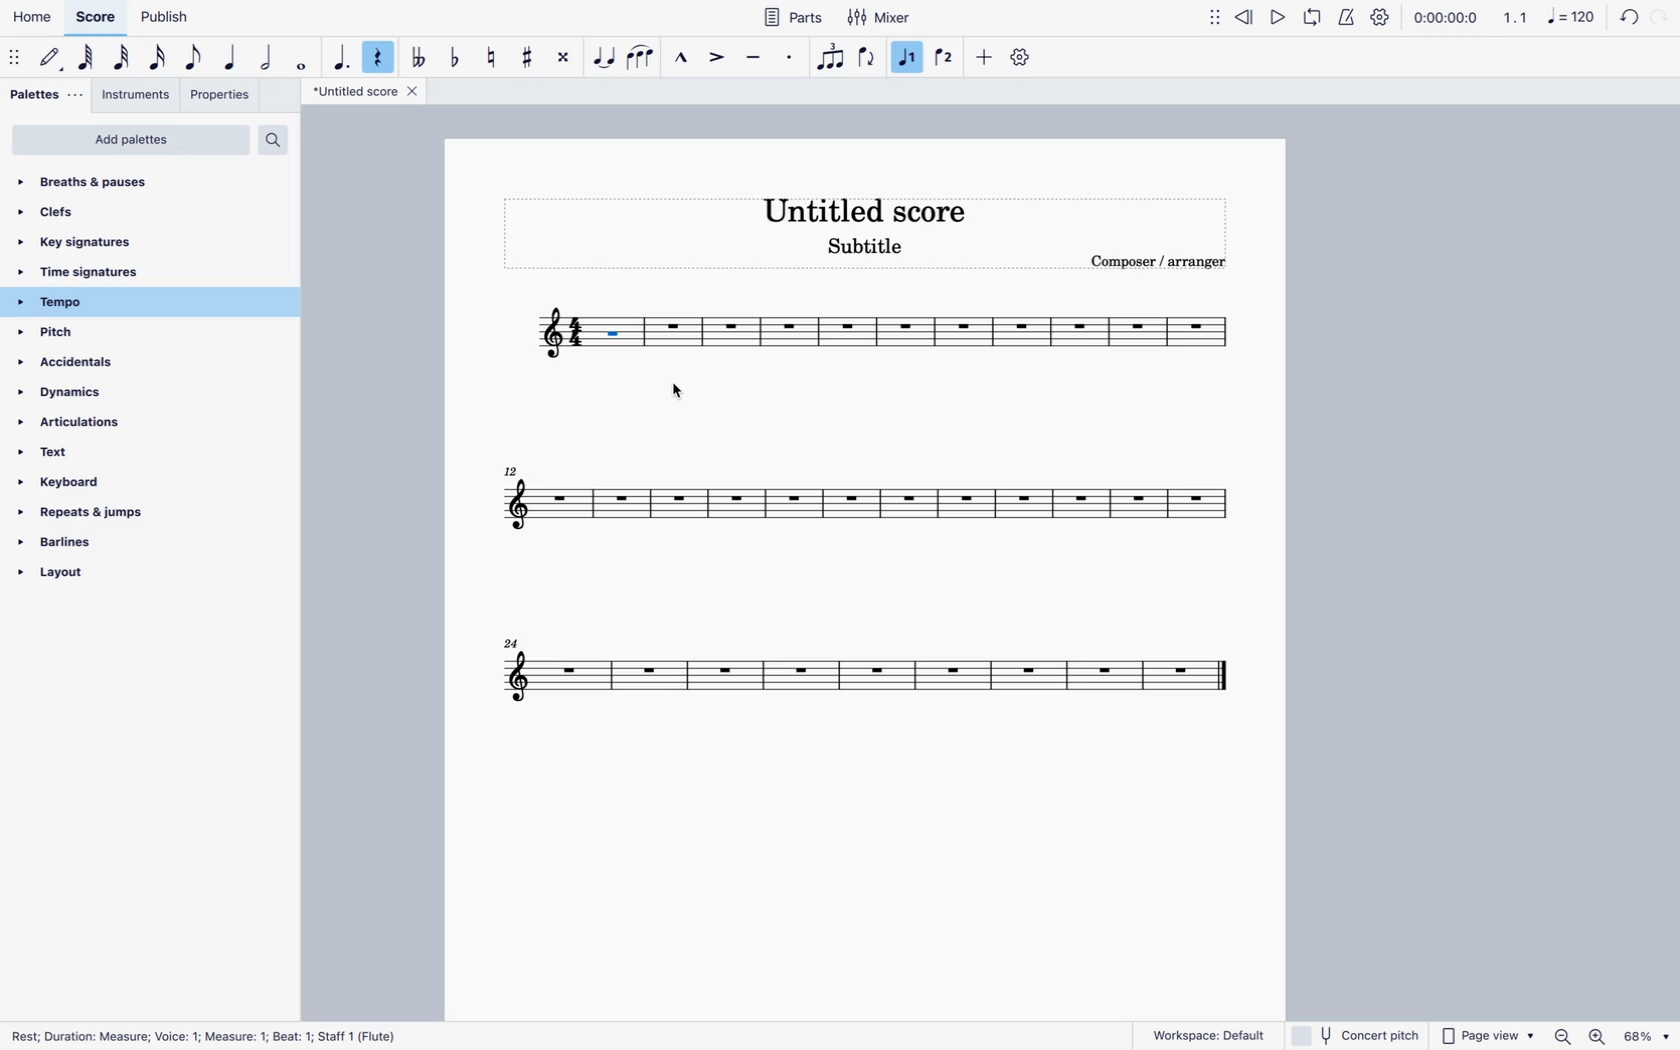  I want to click on pitch, so click(93, 333).